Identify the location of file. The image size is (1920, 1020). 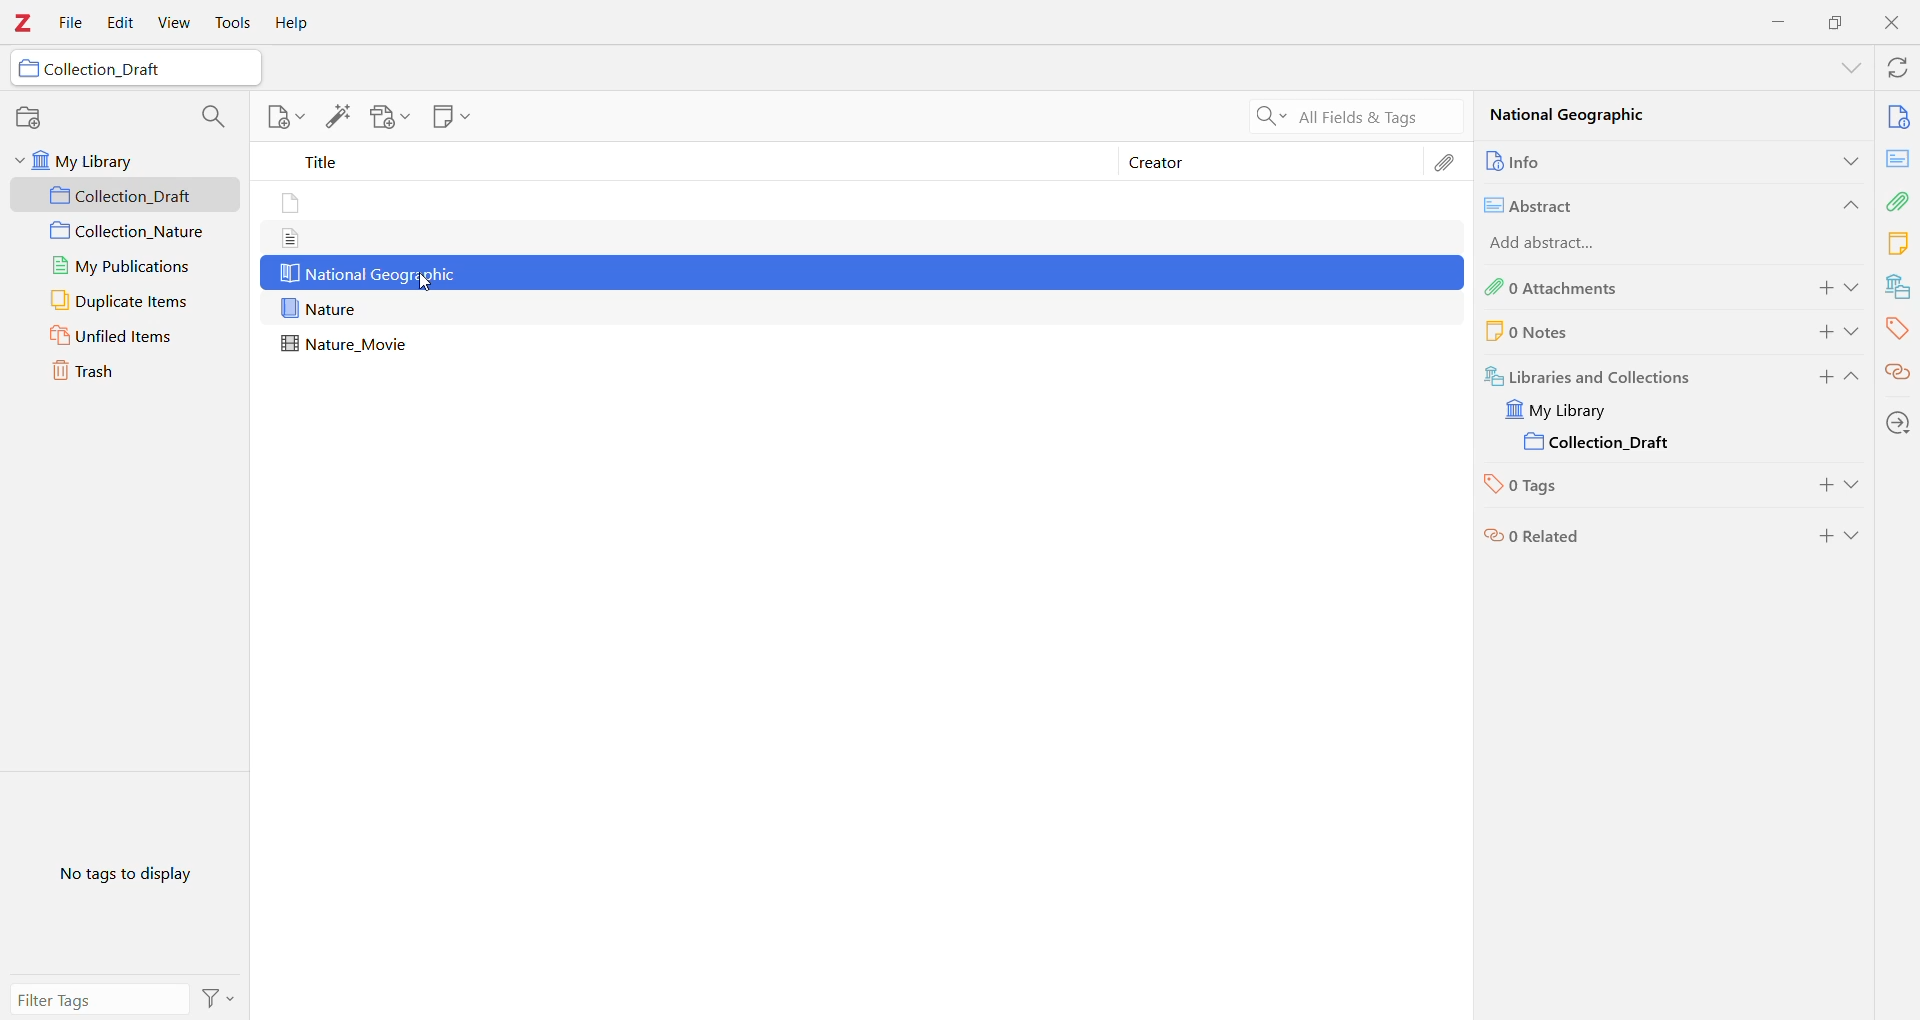
(293, 205).